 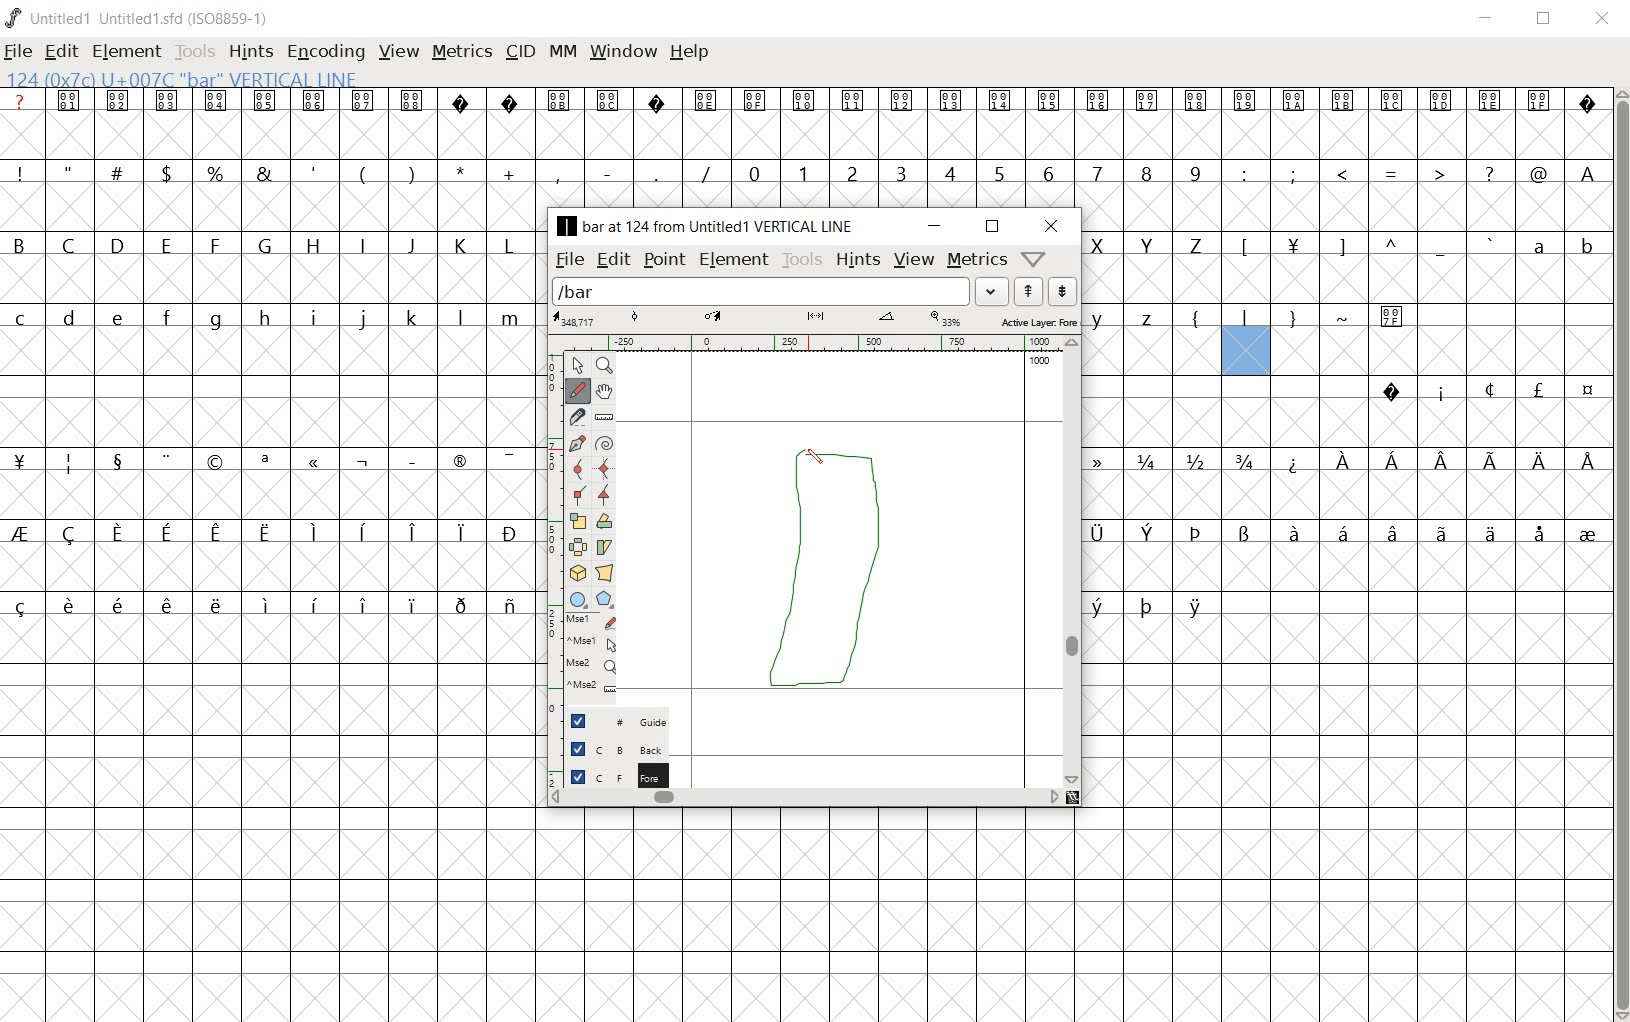 What do you see at coordinates (607, 599) in the screenshot?
I see `polygon or star` at bounding box center [607, 599].